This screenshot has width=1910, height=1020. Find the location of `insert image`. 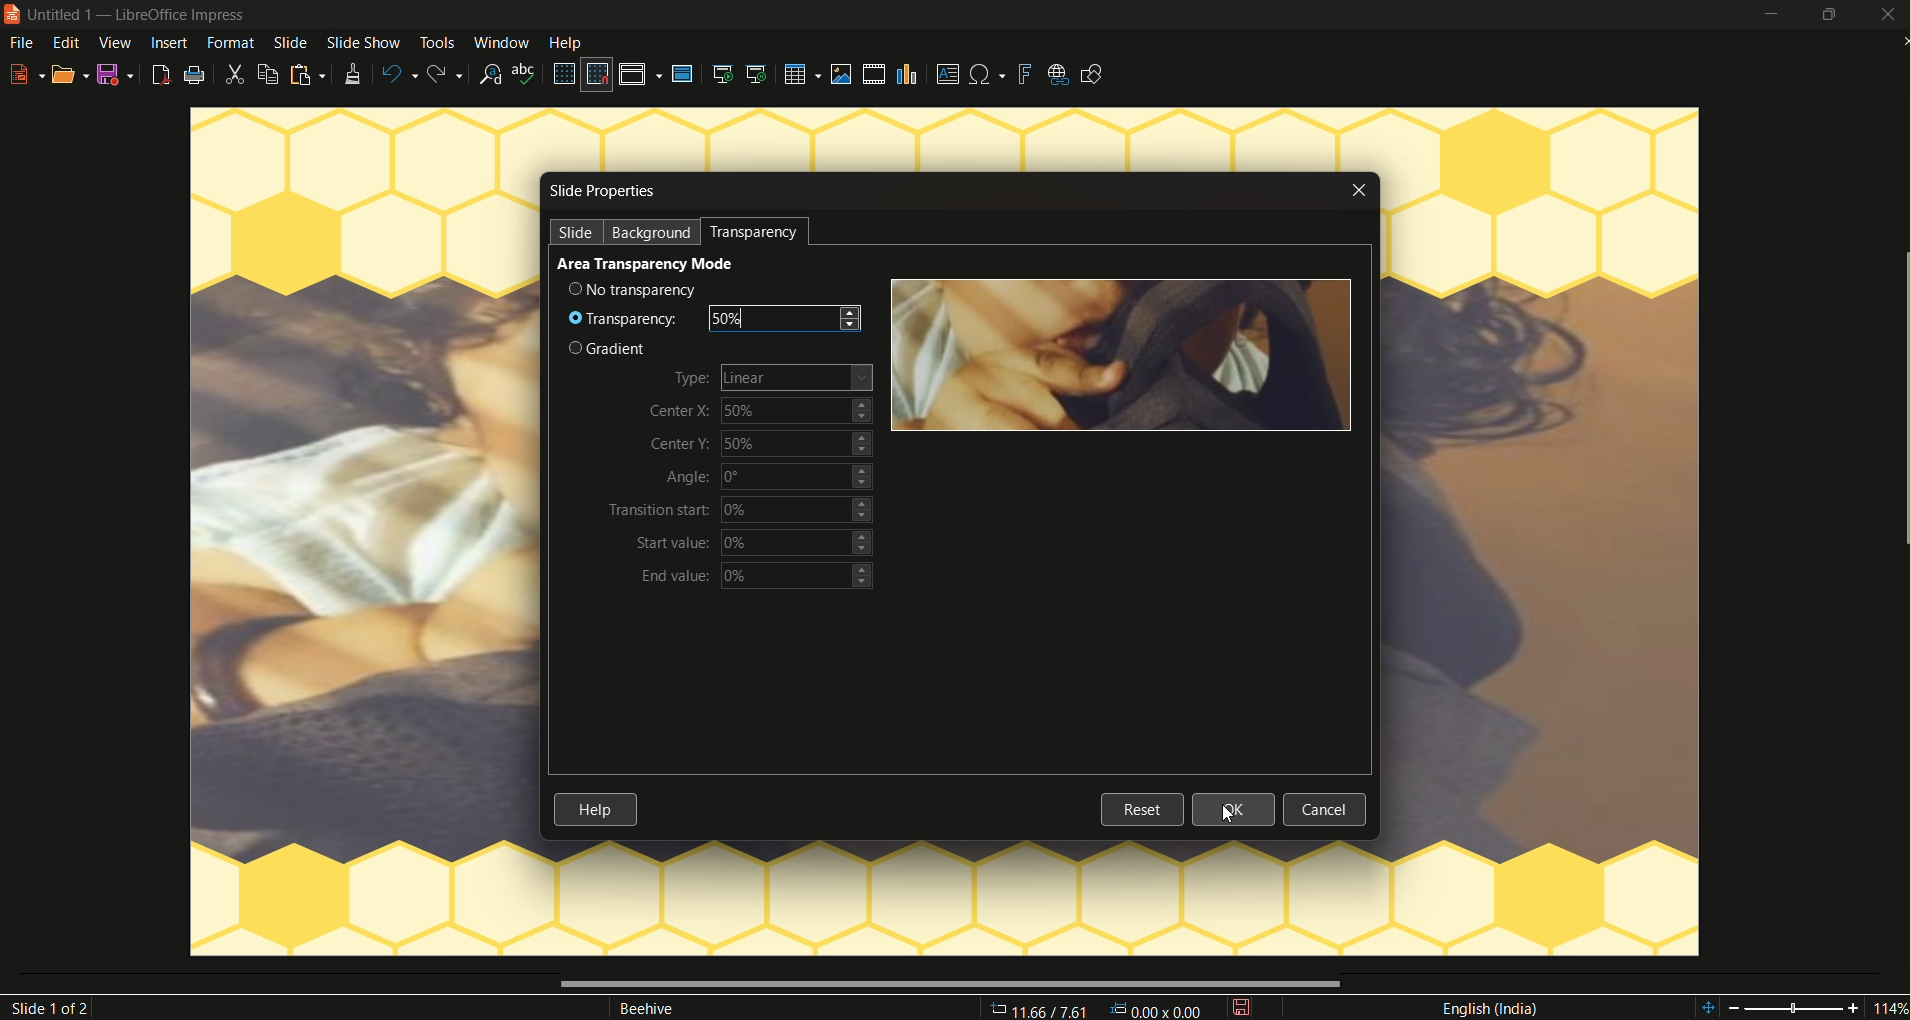

insert image is located at coordinates (841, 76).